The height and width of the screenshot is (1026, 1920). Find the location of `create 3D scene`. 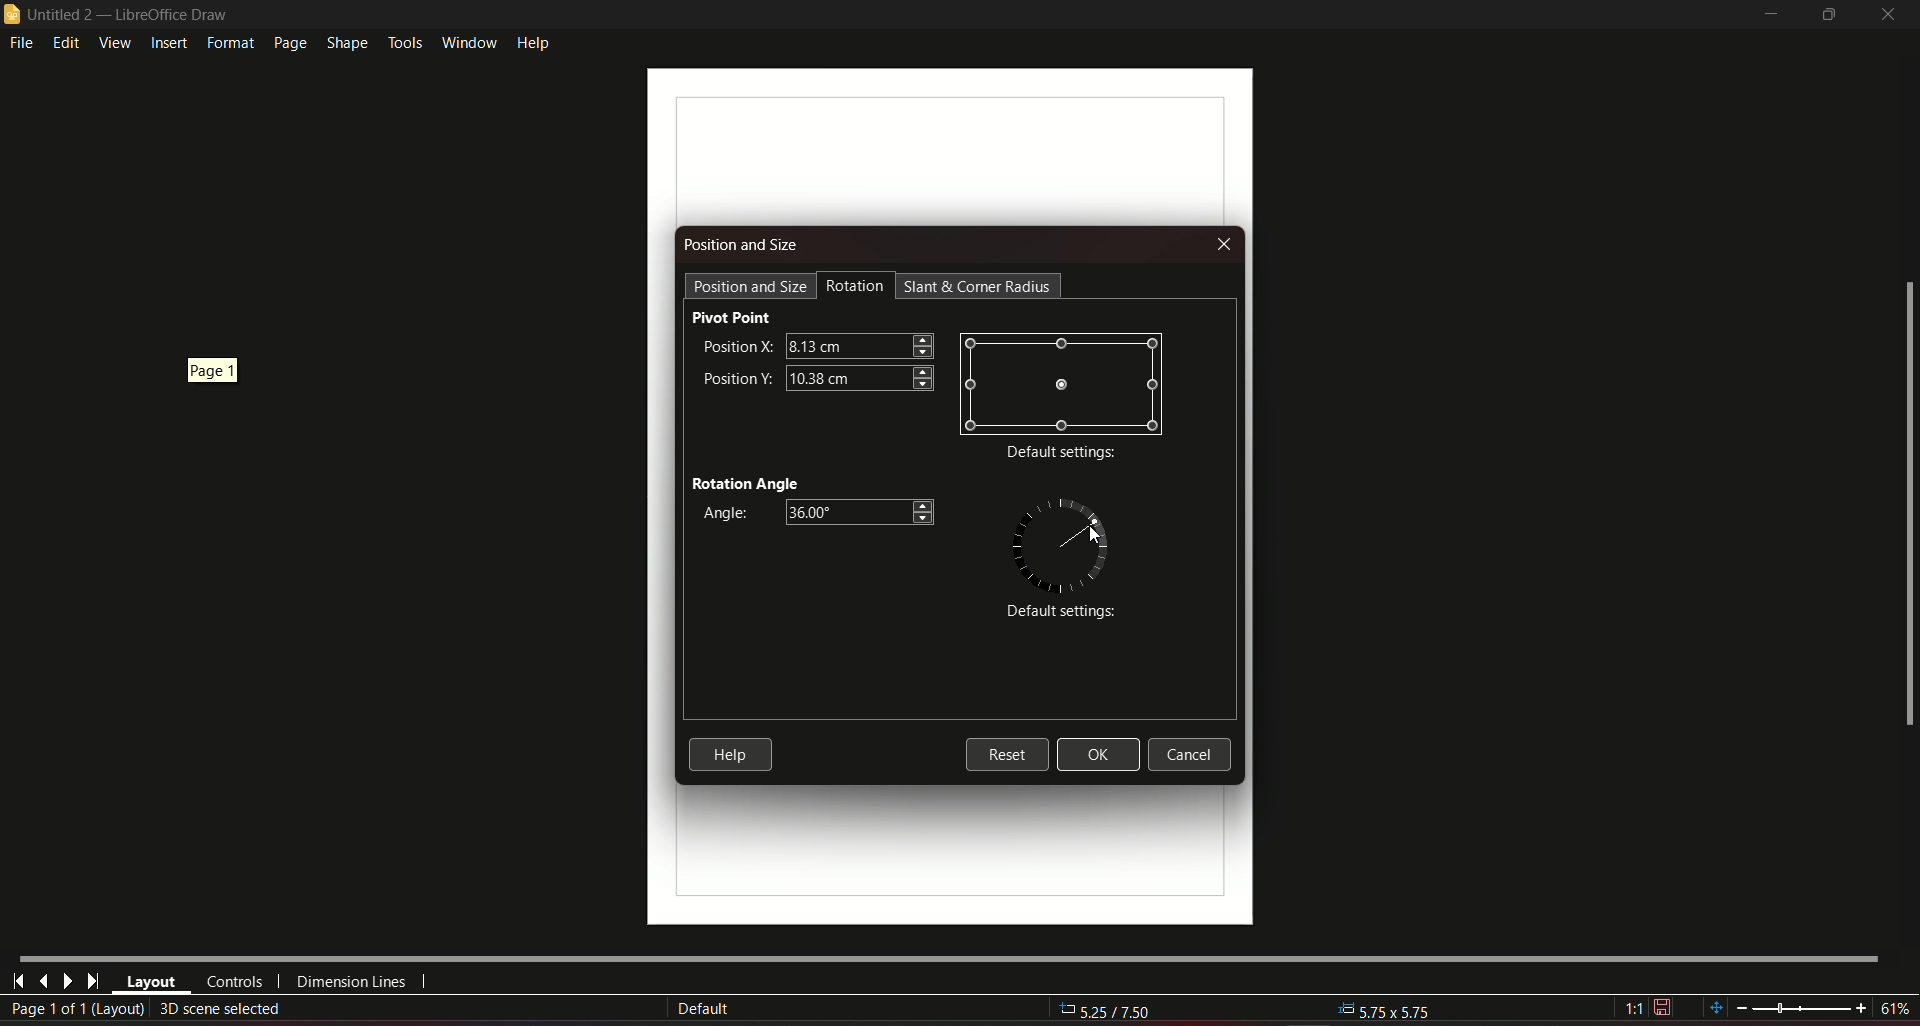

create 3D scene is located at coordinates (222, 1008).